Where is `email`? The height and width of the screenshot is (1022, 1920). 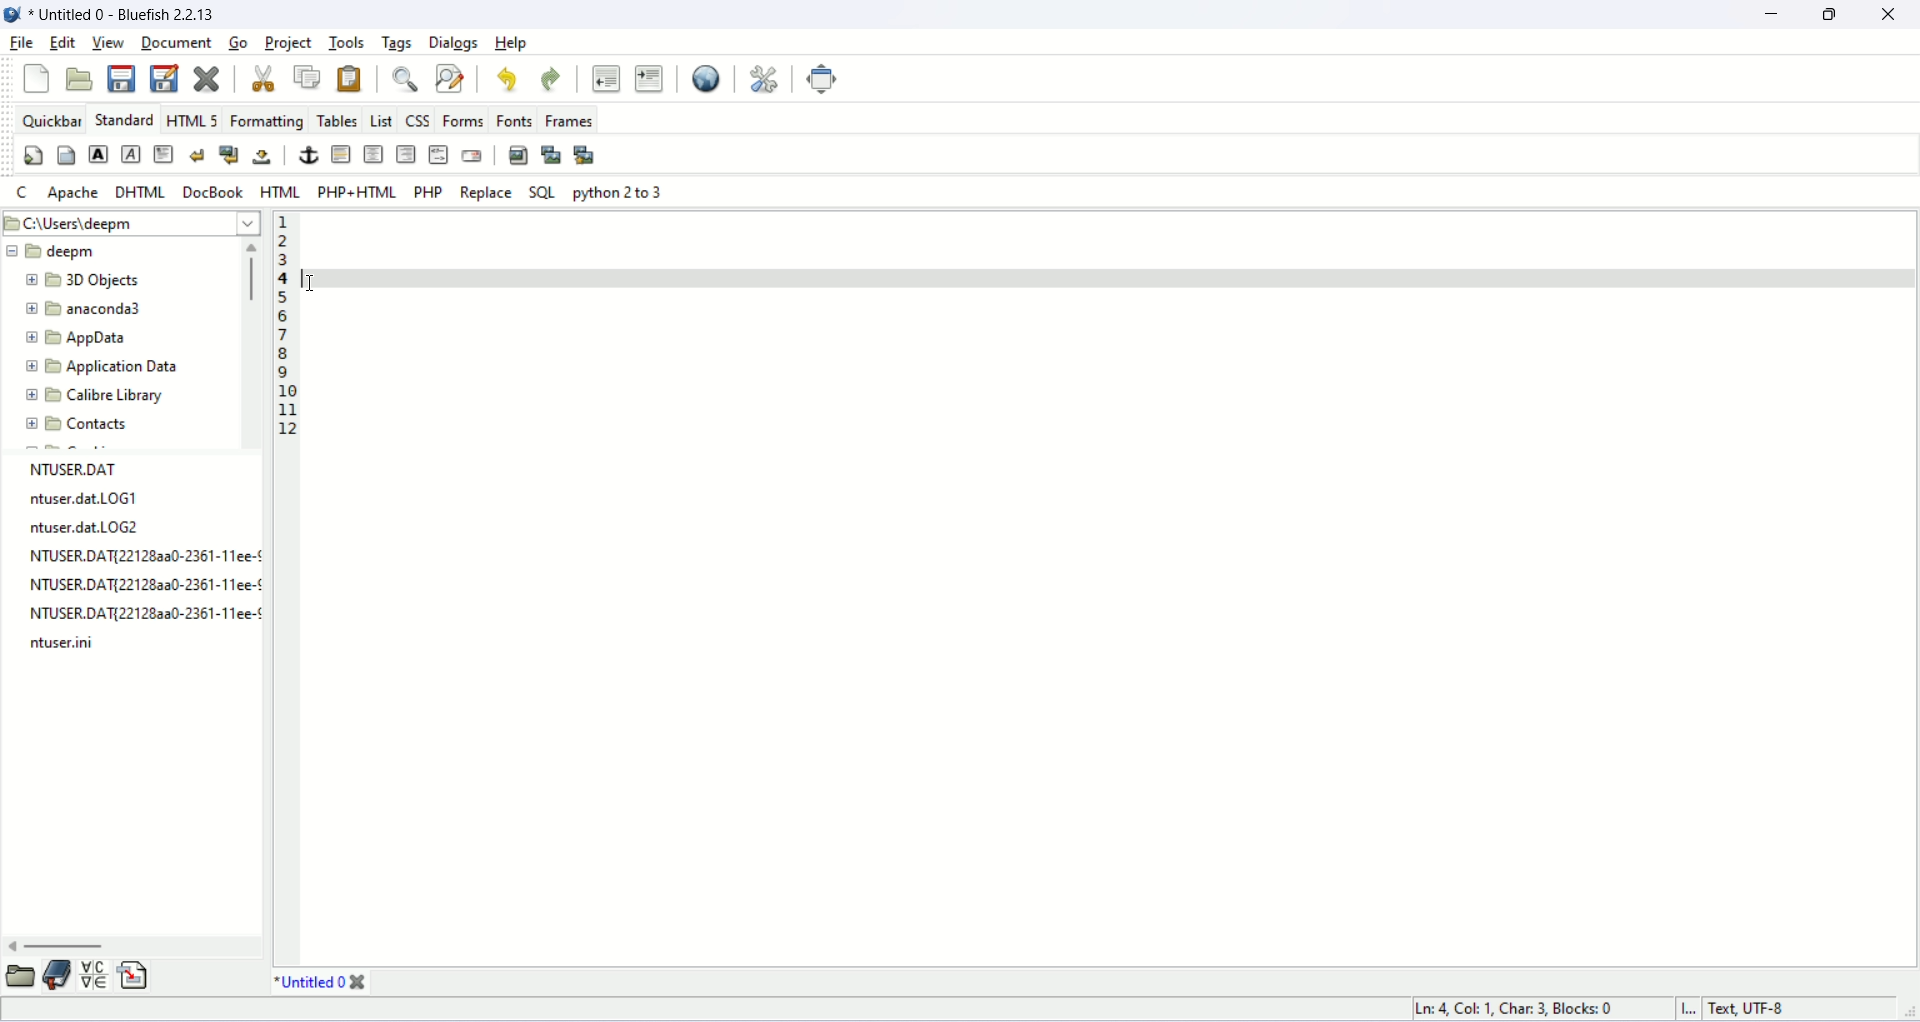
email is located at coordinates (472, 156).